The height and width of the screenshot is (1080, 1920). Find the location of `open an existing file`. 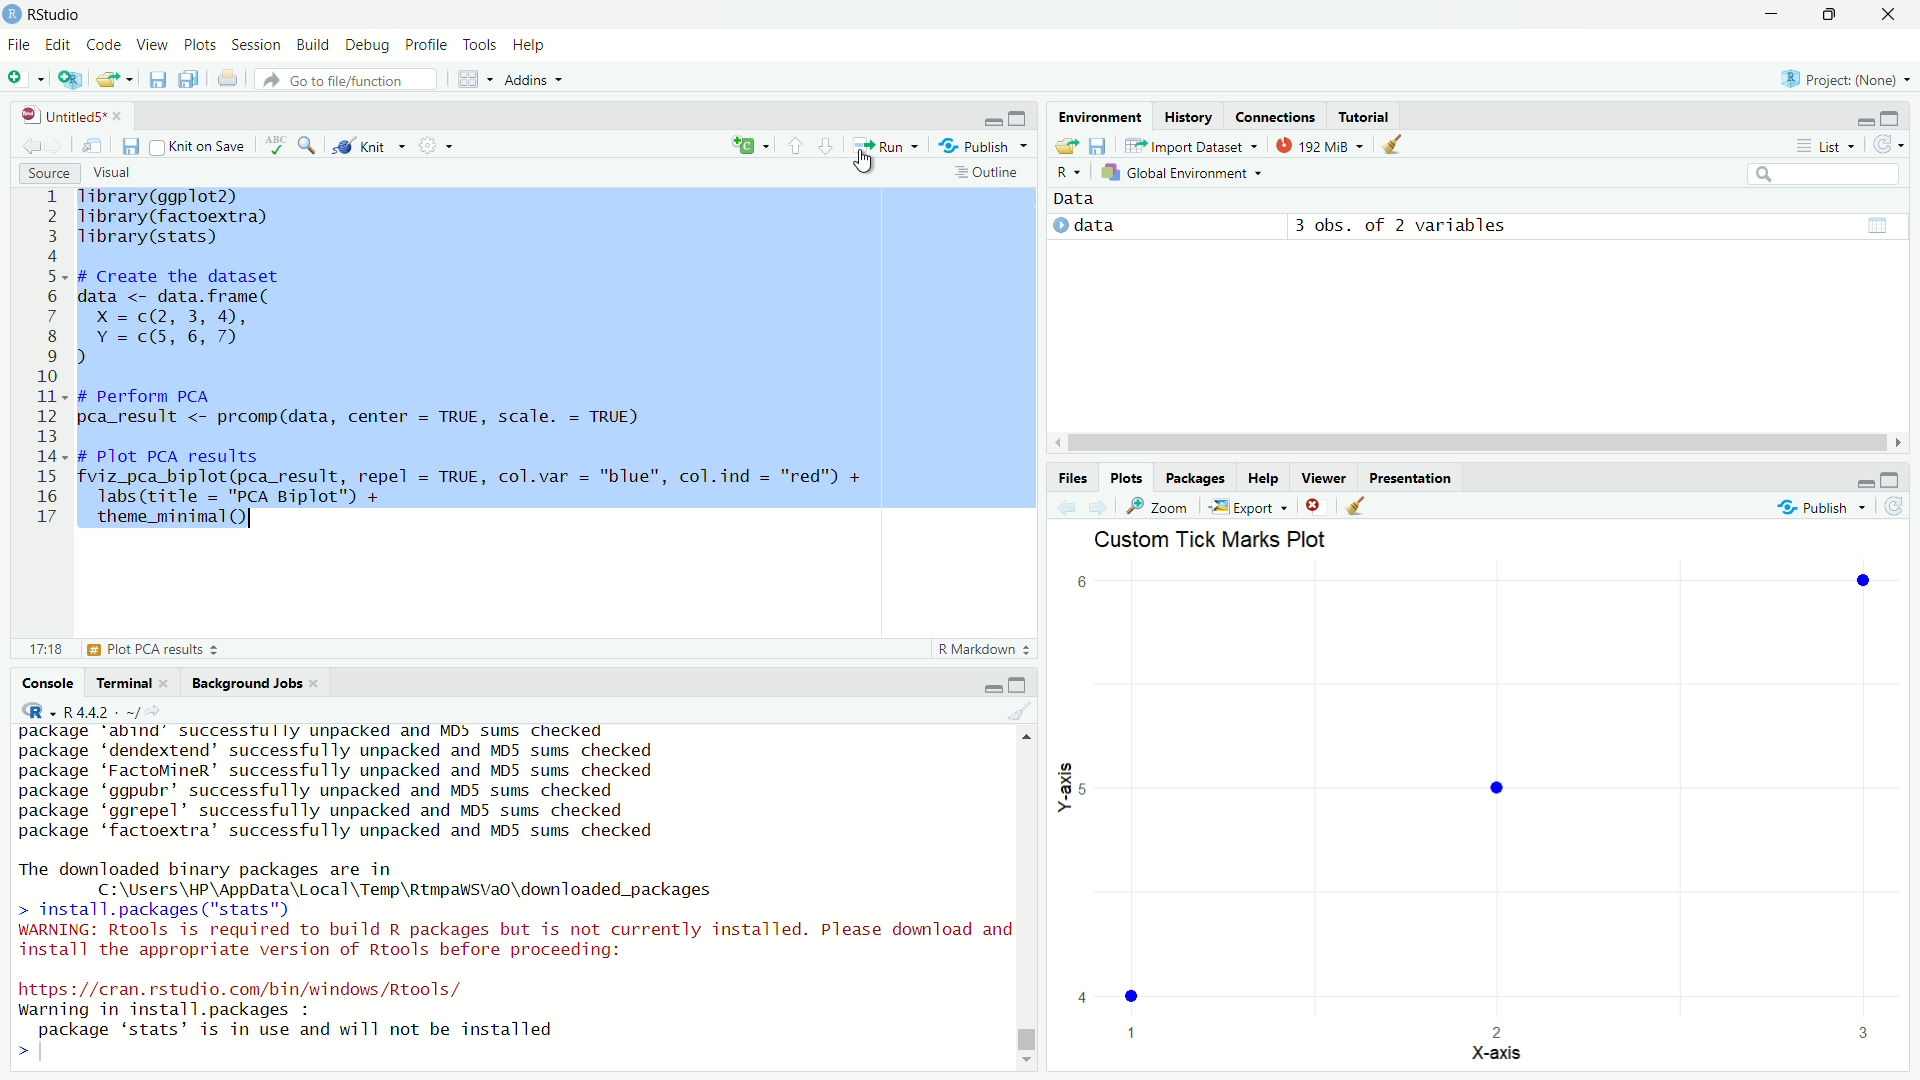

open an existing file is located at coordinates (115, 79).